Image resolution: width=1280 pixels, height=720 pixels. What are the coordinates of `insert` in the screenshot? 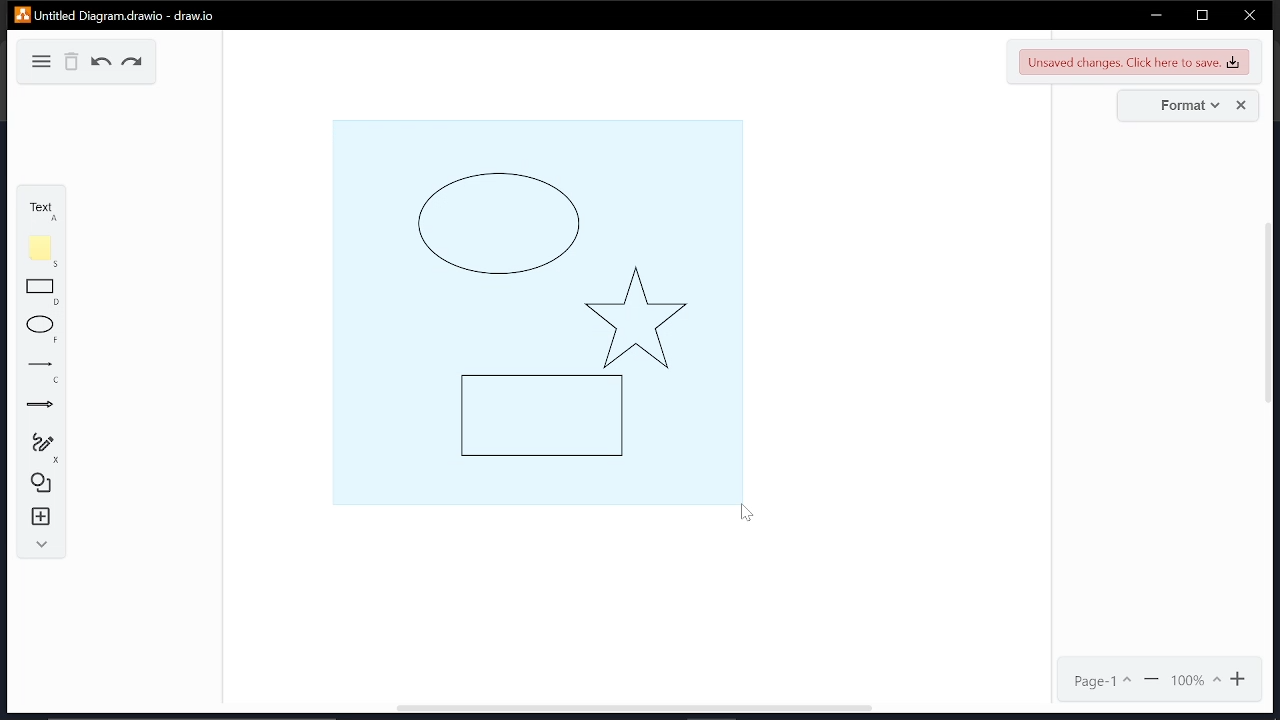 It's located at (42, 517).